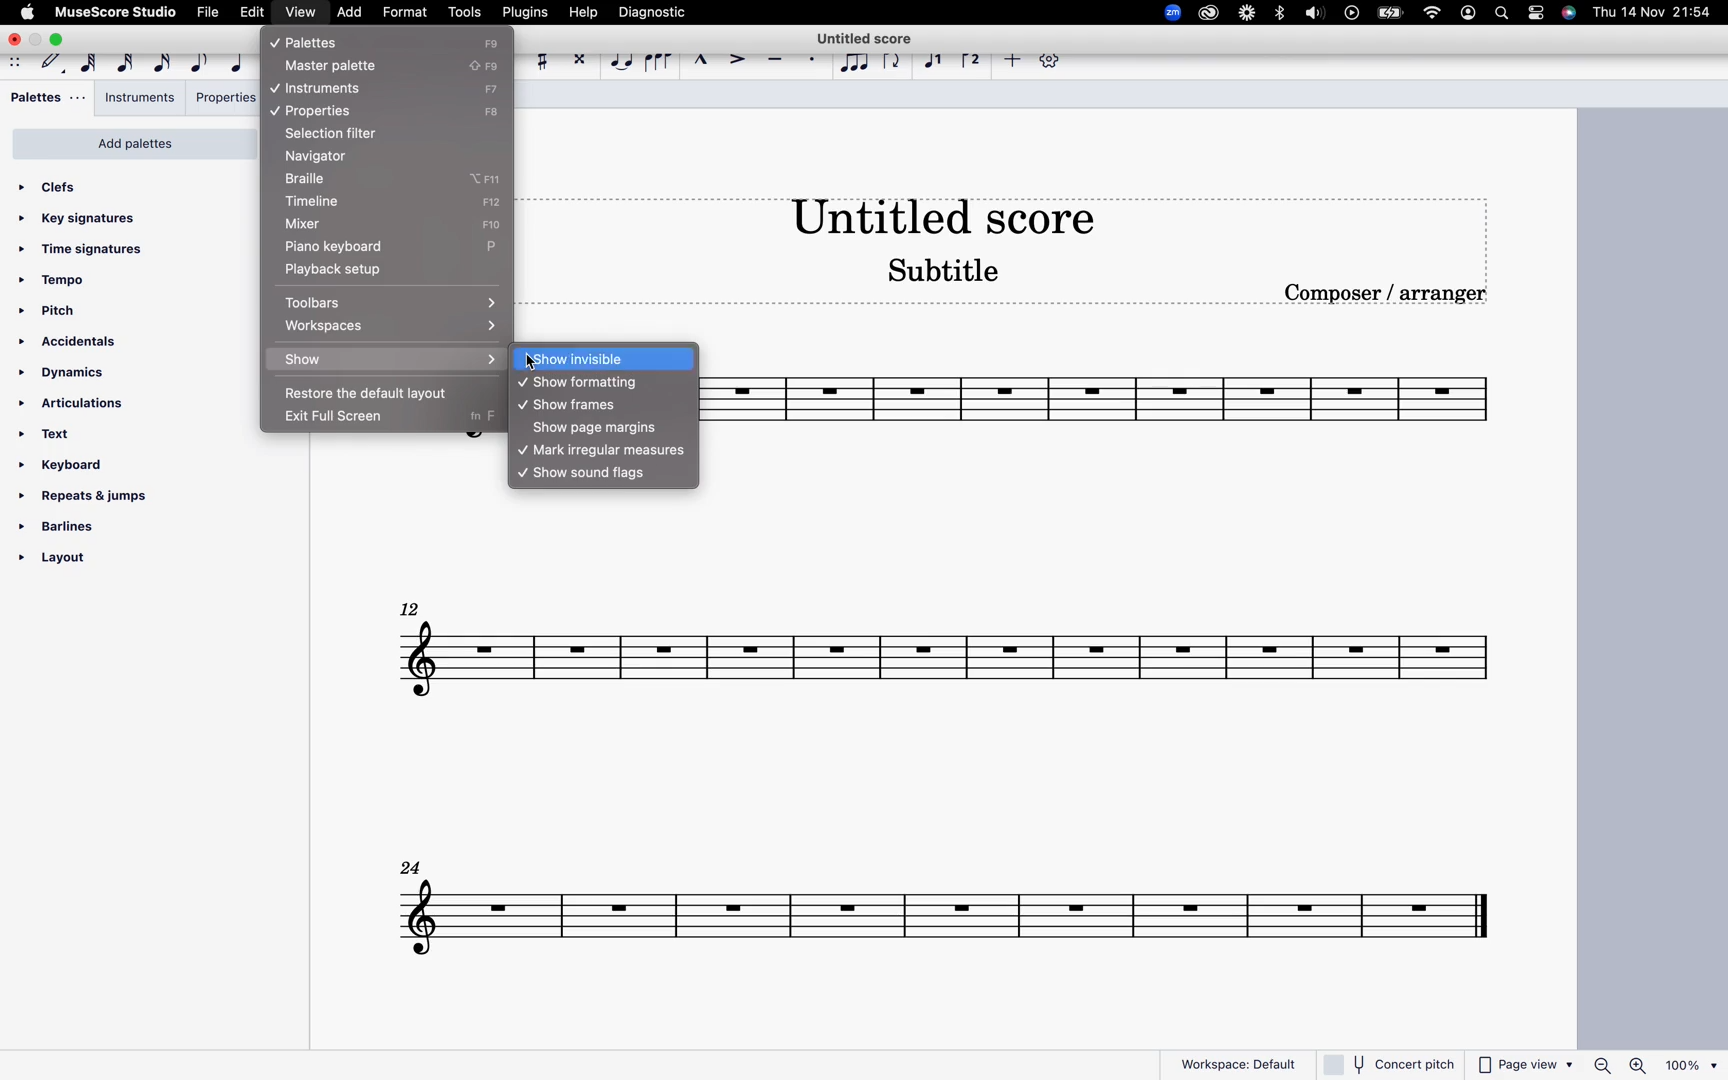 This screenshot has width=1728, height=1080. What do you see at coordinates (85, 251) in the screenshot?
I see `time signatures` at bounding box center [85, 251].